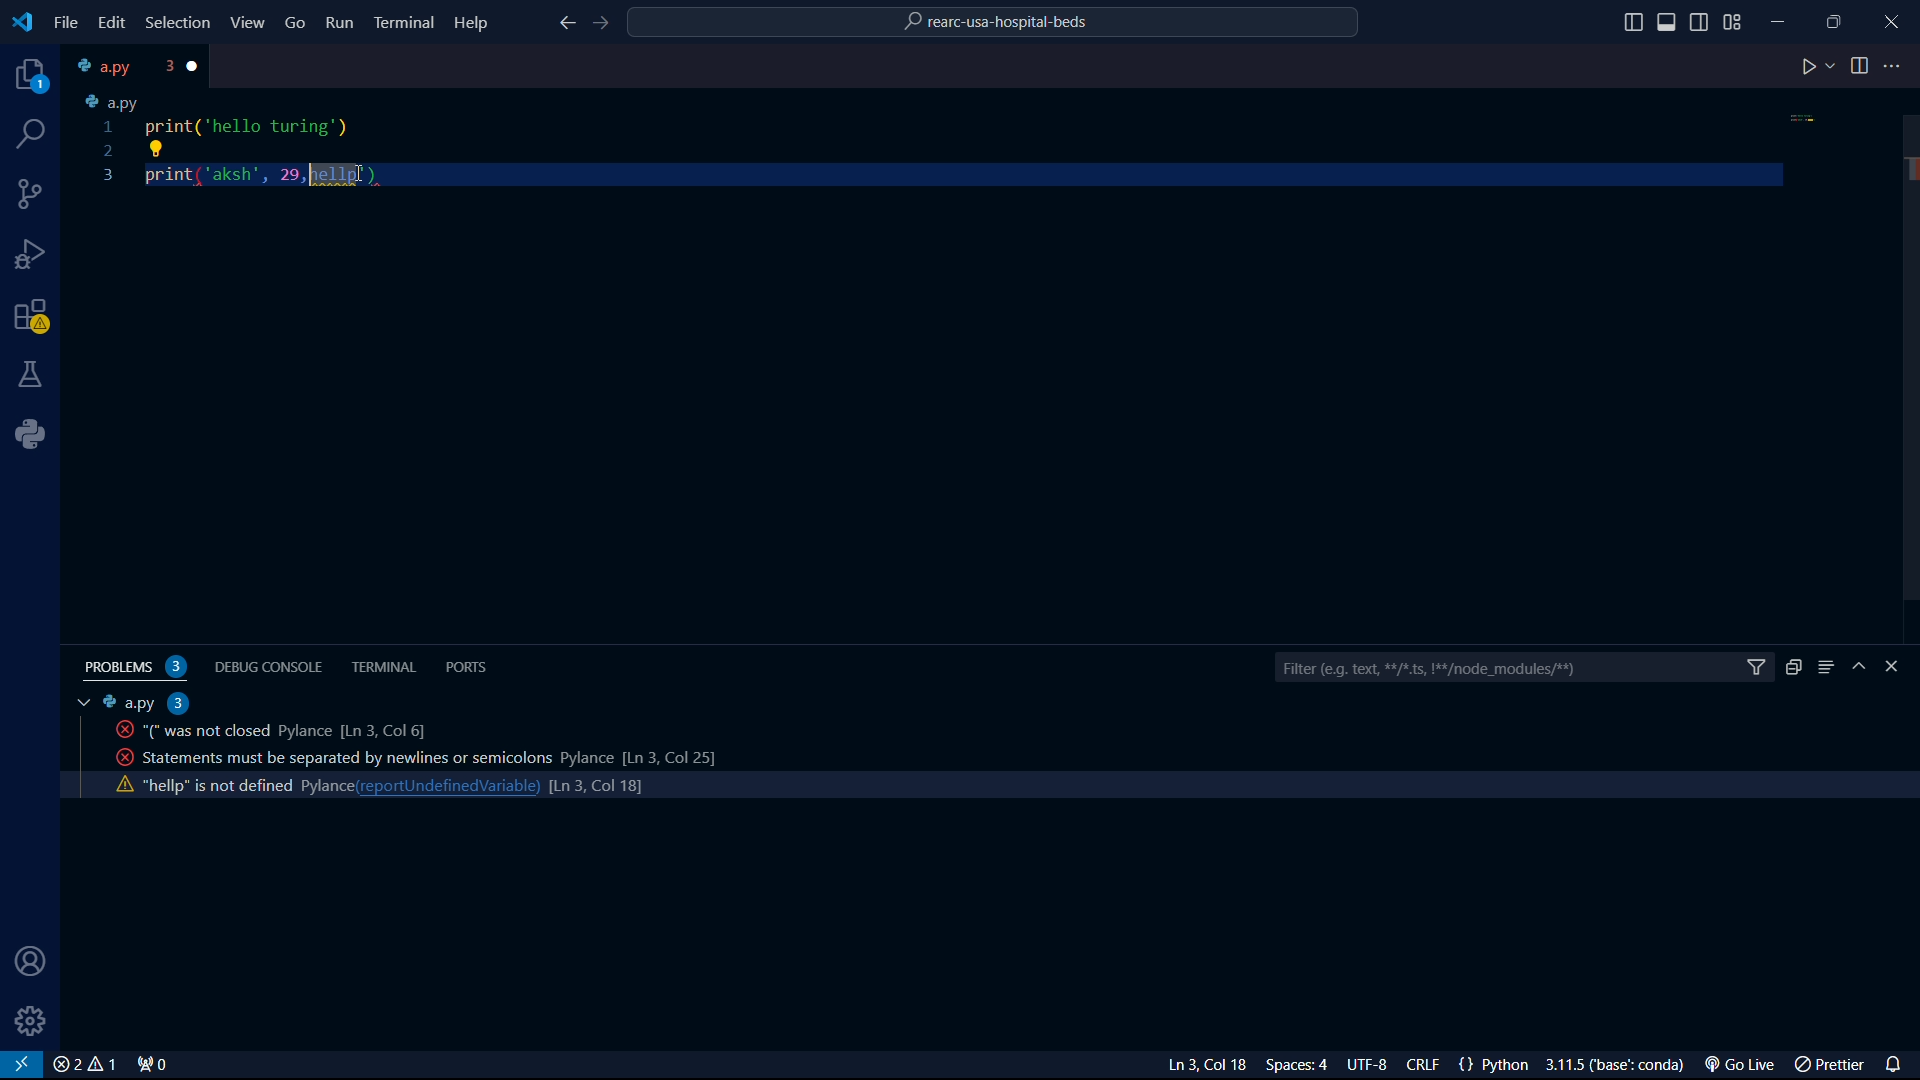 Image resolution: width=1920 pixels, height=1080 pixels. Describe the element at coordinates (945, 143) in the screenshot. I see `code python` at that location.